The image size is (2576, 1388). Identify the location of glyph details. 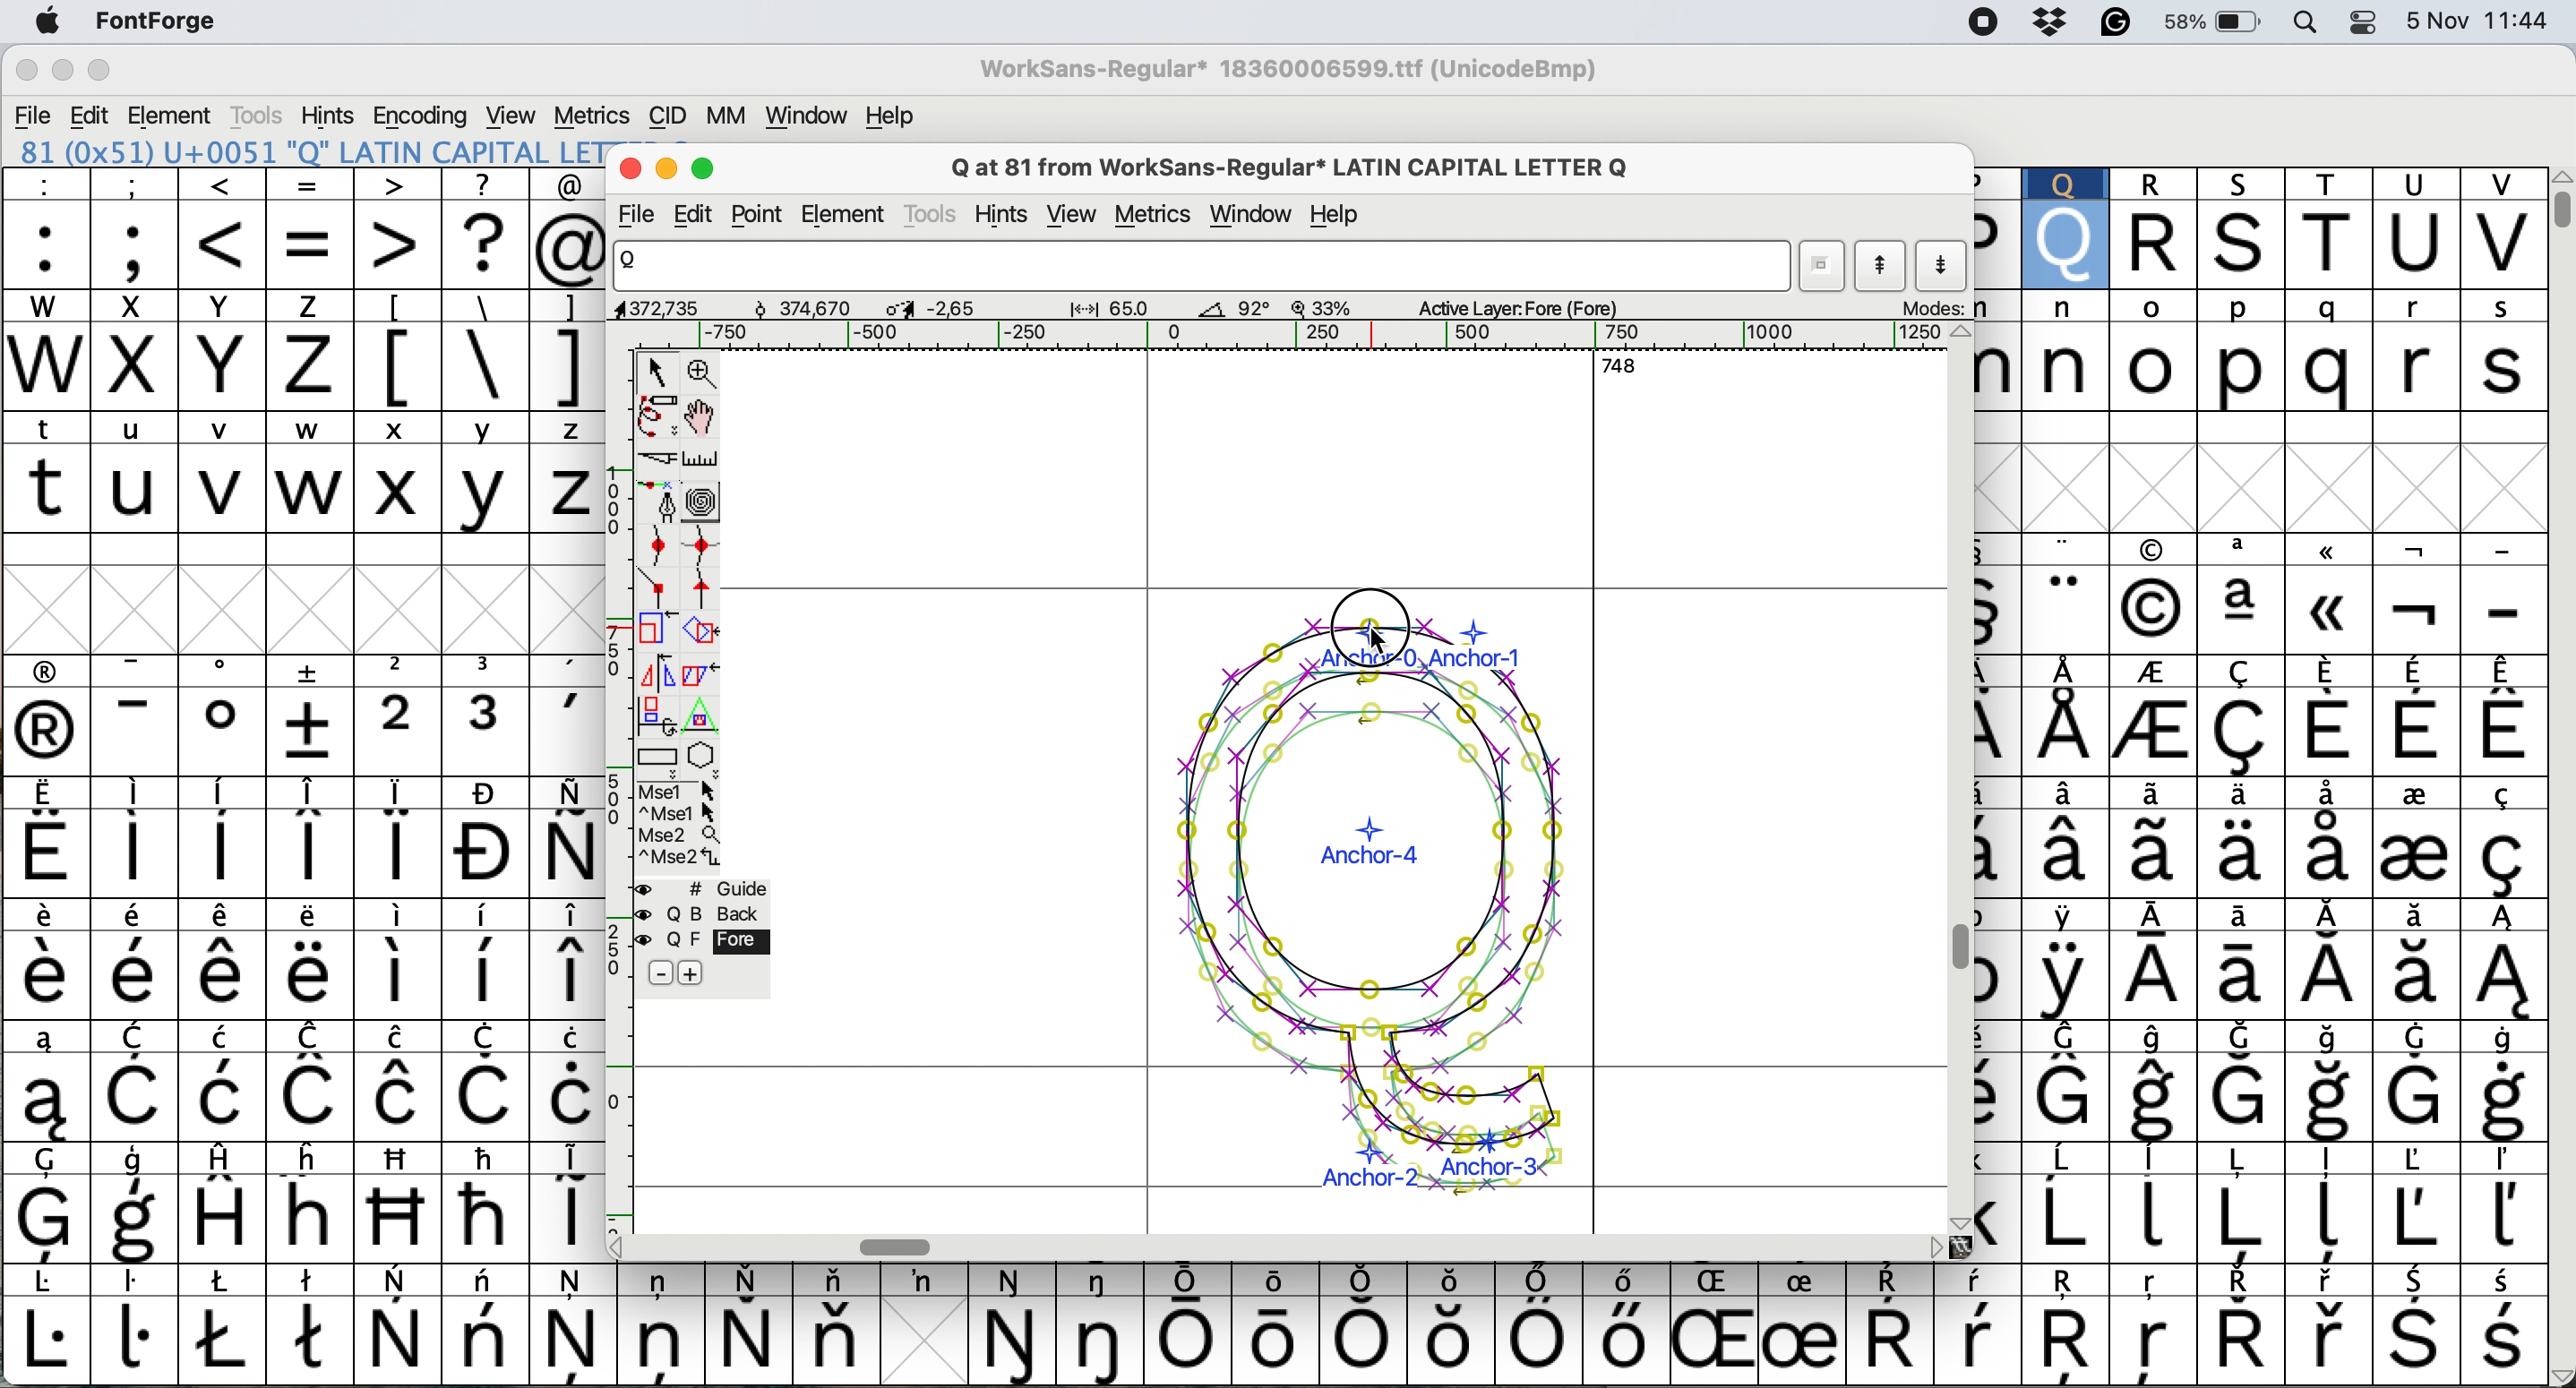
(1144, 311).